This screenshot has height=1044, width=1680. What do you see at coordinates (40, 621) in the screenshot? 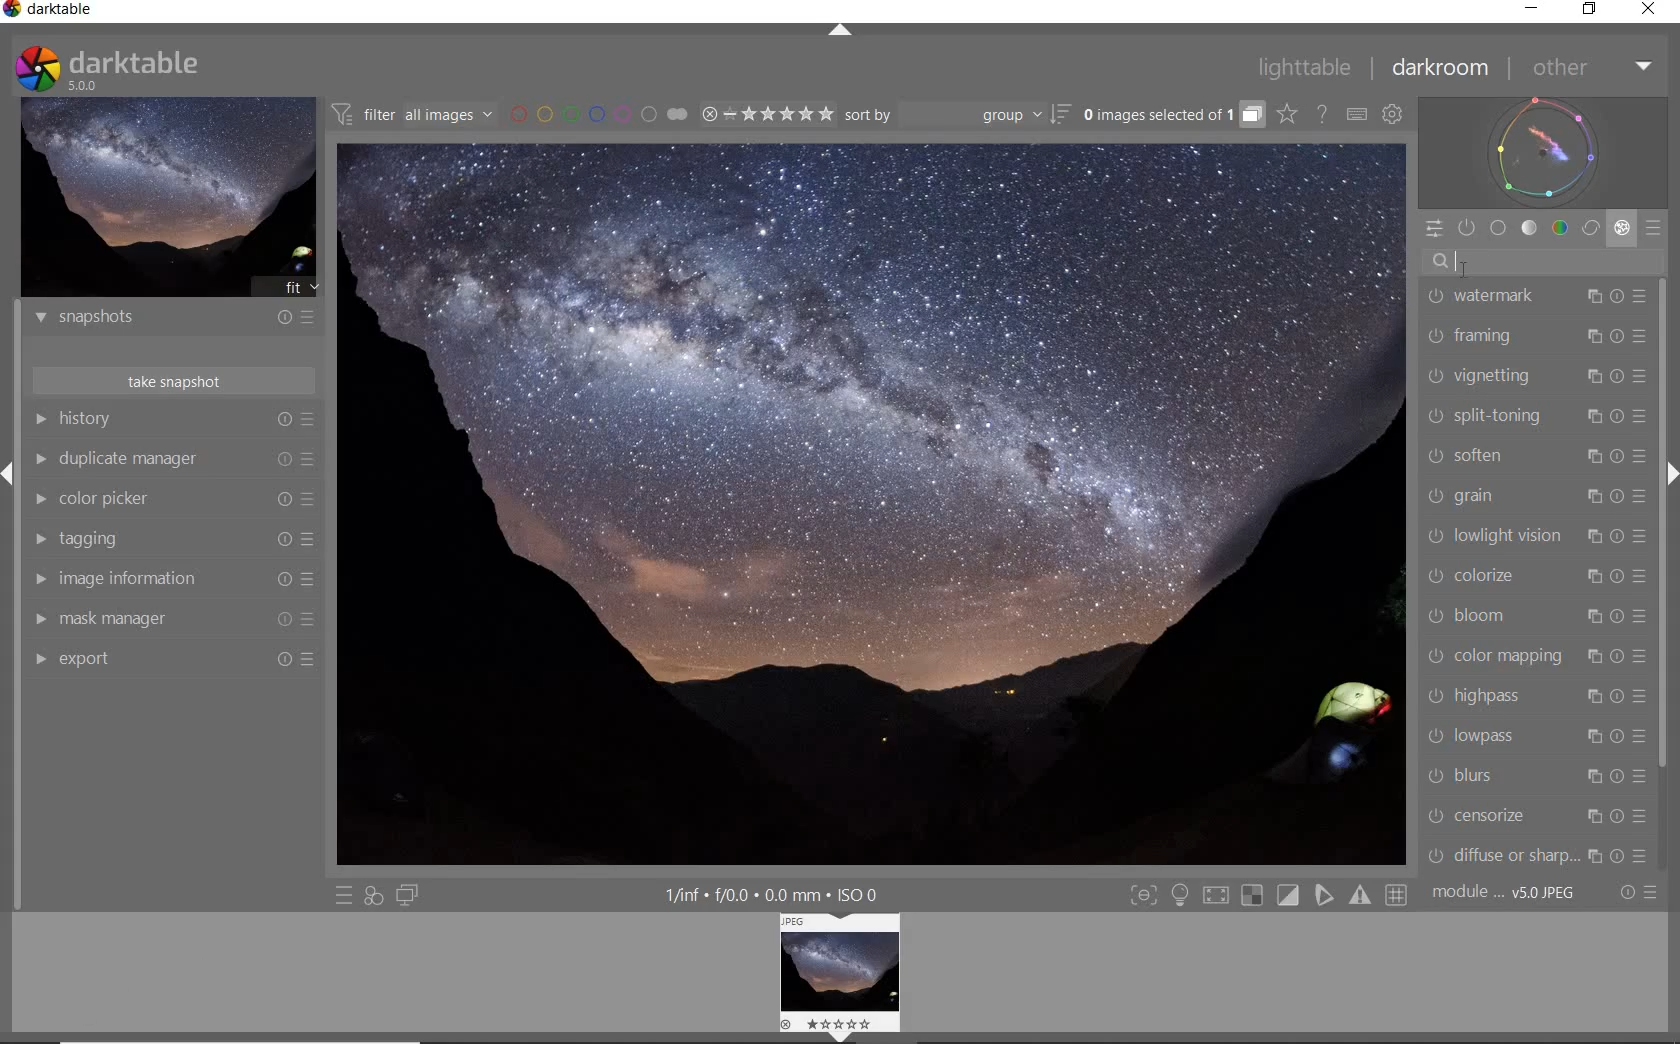
I see `MASK MANAGER` at bounding box center [40, 621].